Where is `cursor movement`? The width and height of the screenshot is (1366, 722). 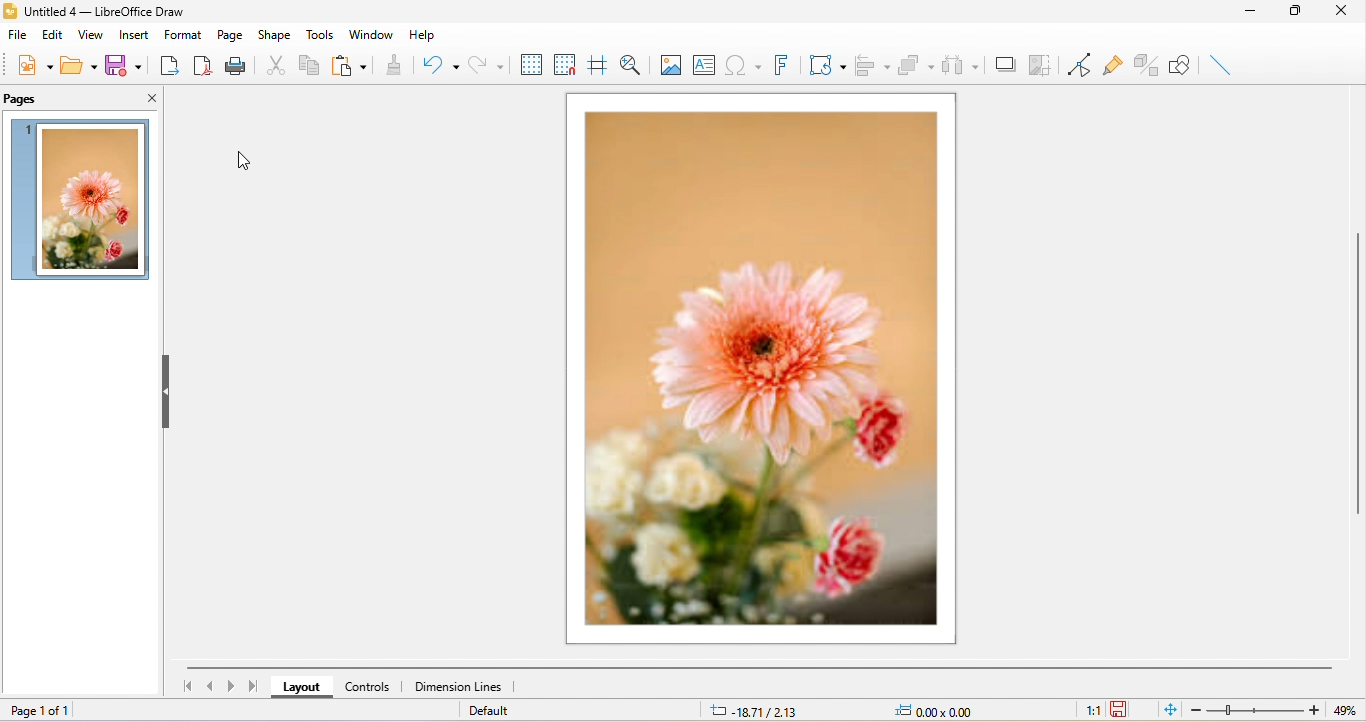
cursor movement is located at coordinates (246, 158).